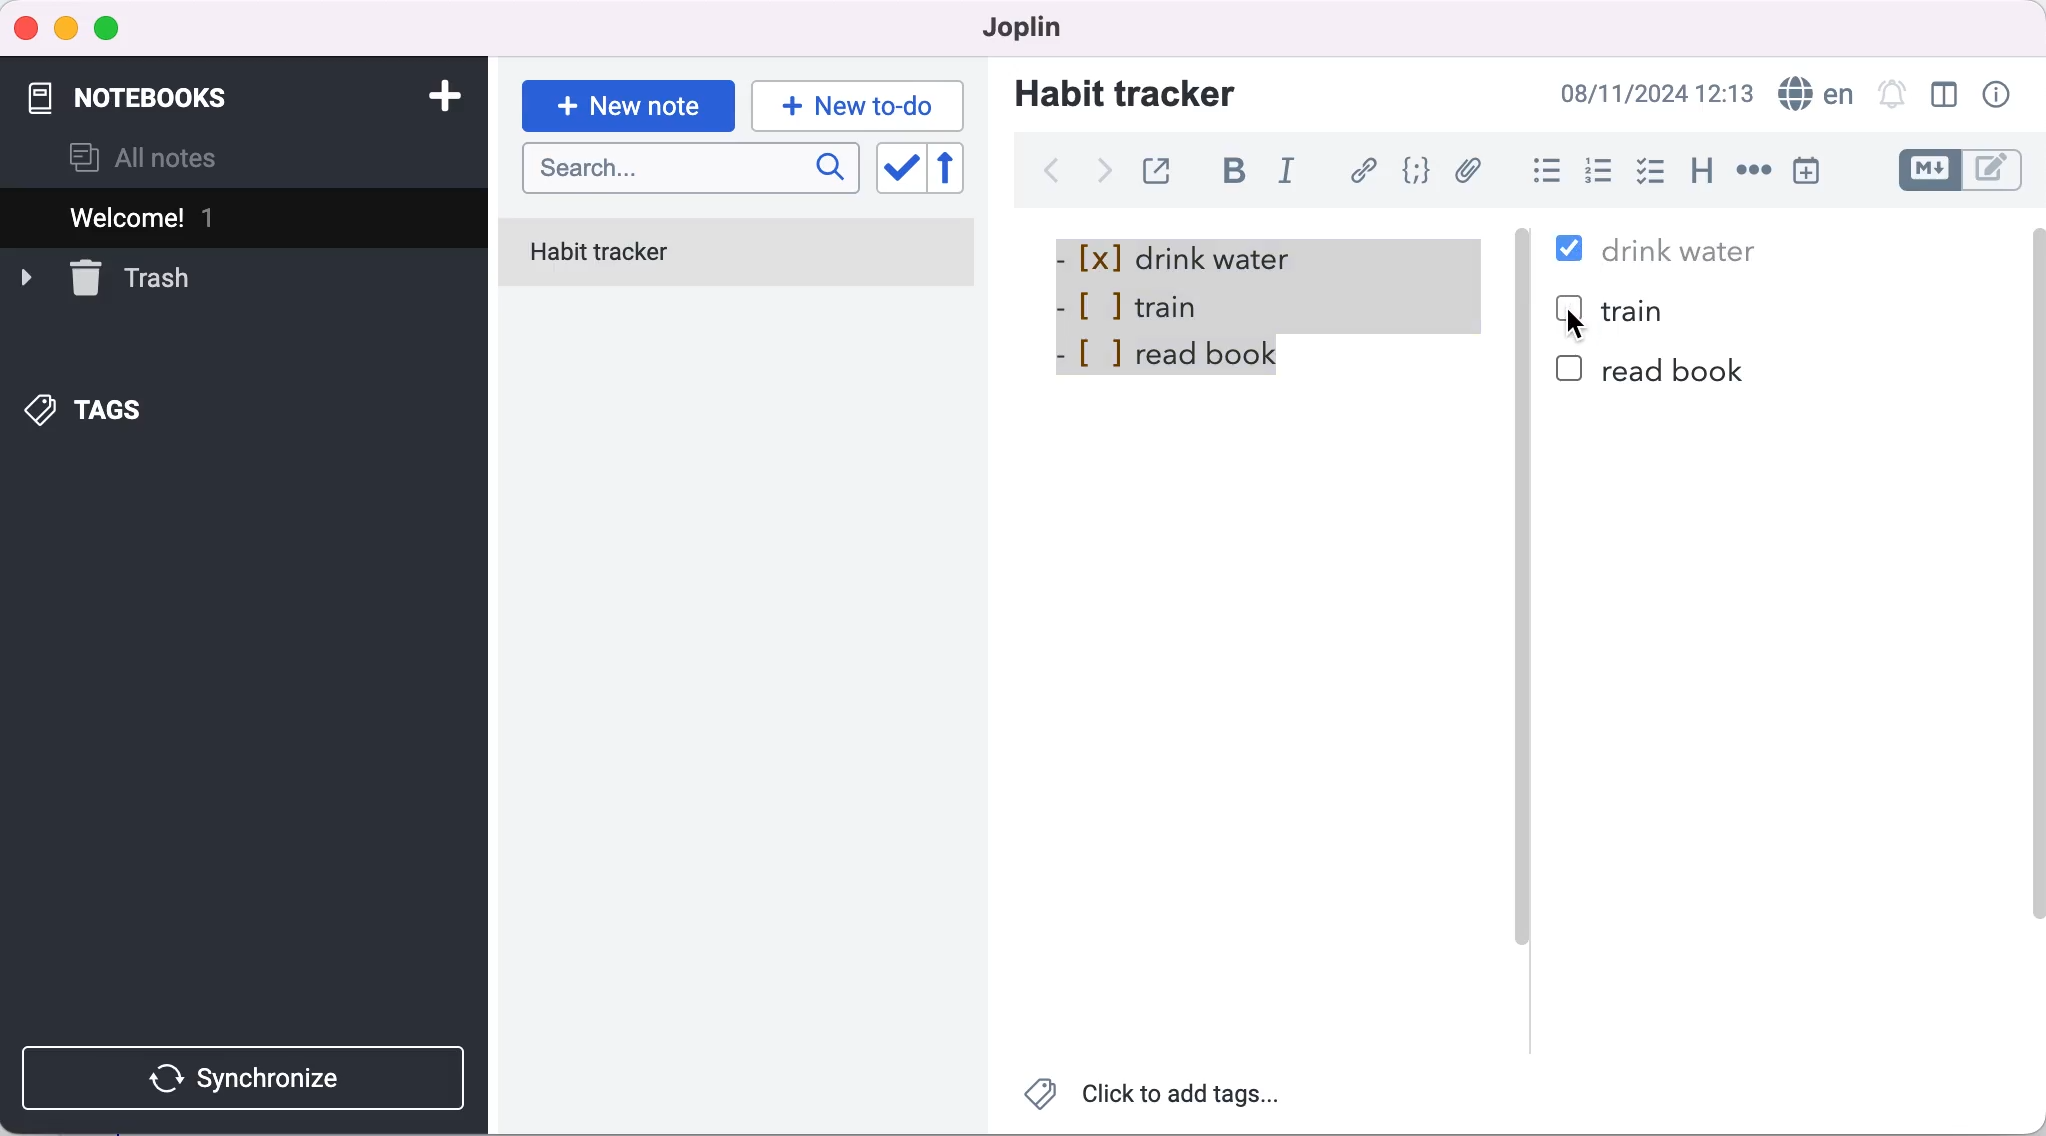 The height and width of the screenshot is (1136, 2046). I want to click on tags, so click(87, 412).